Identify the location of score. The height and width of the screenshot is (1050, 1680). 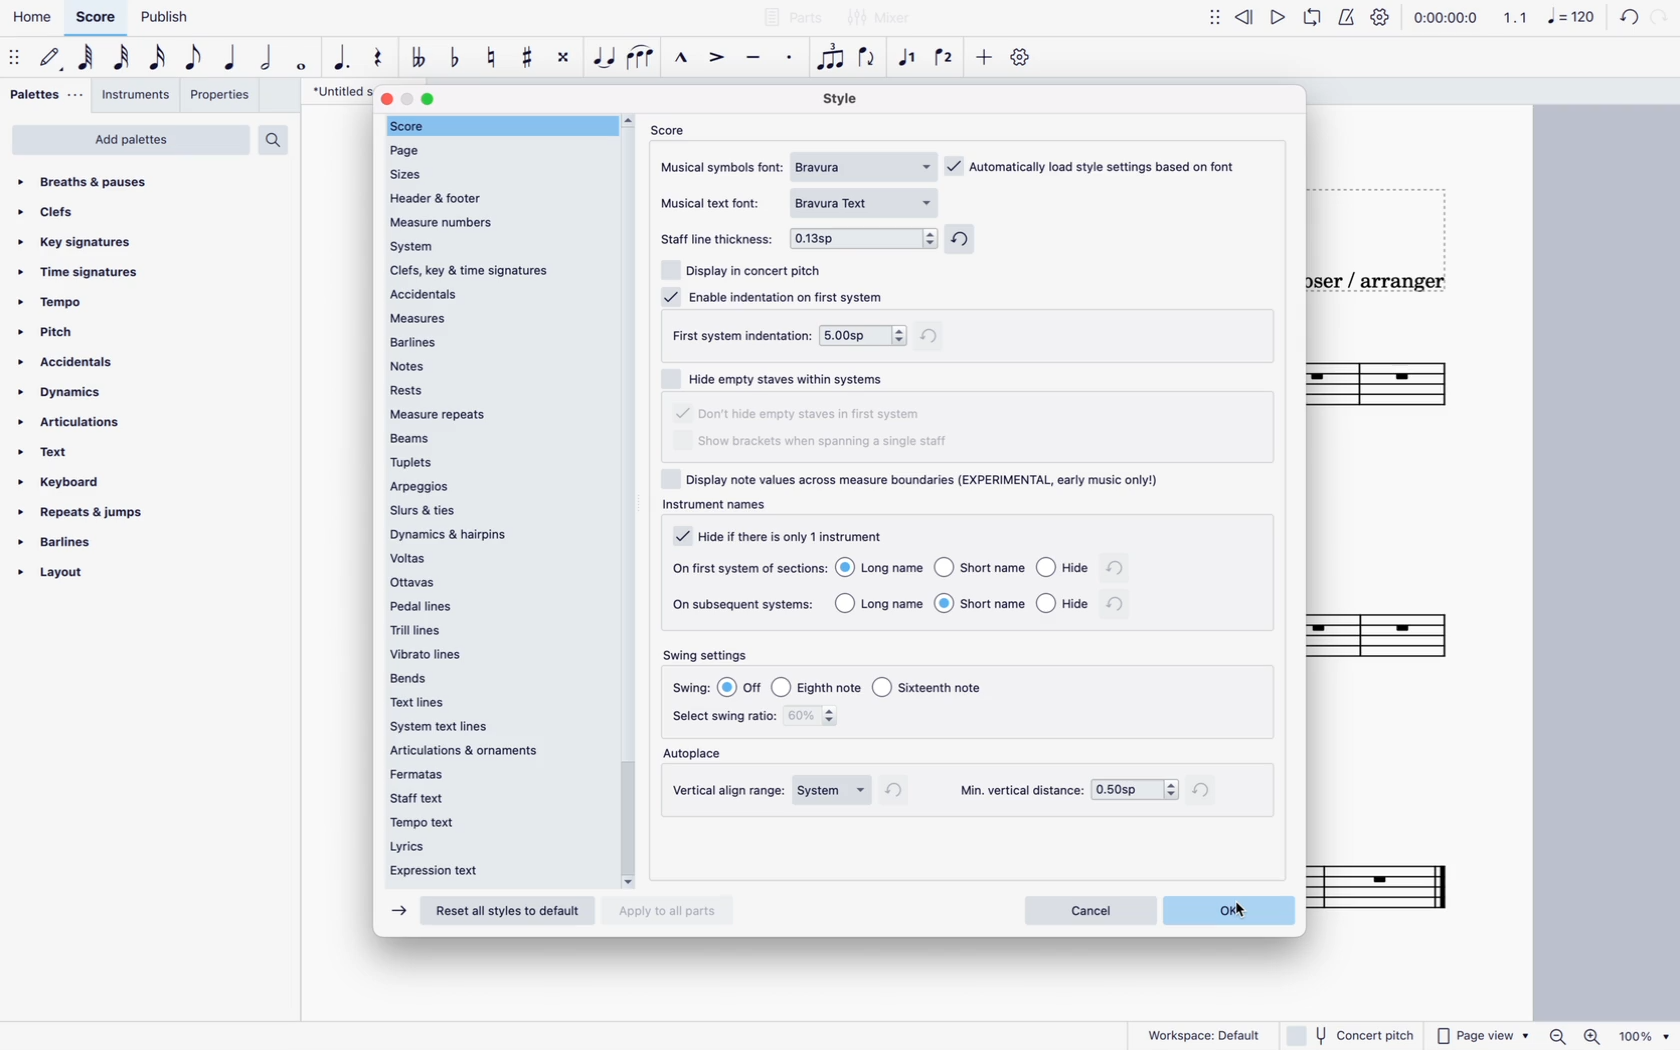
(1387, 384).